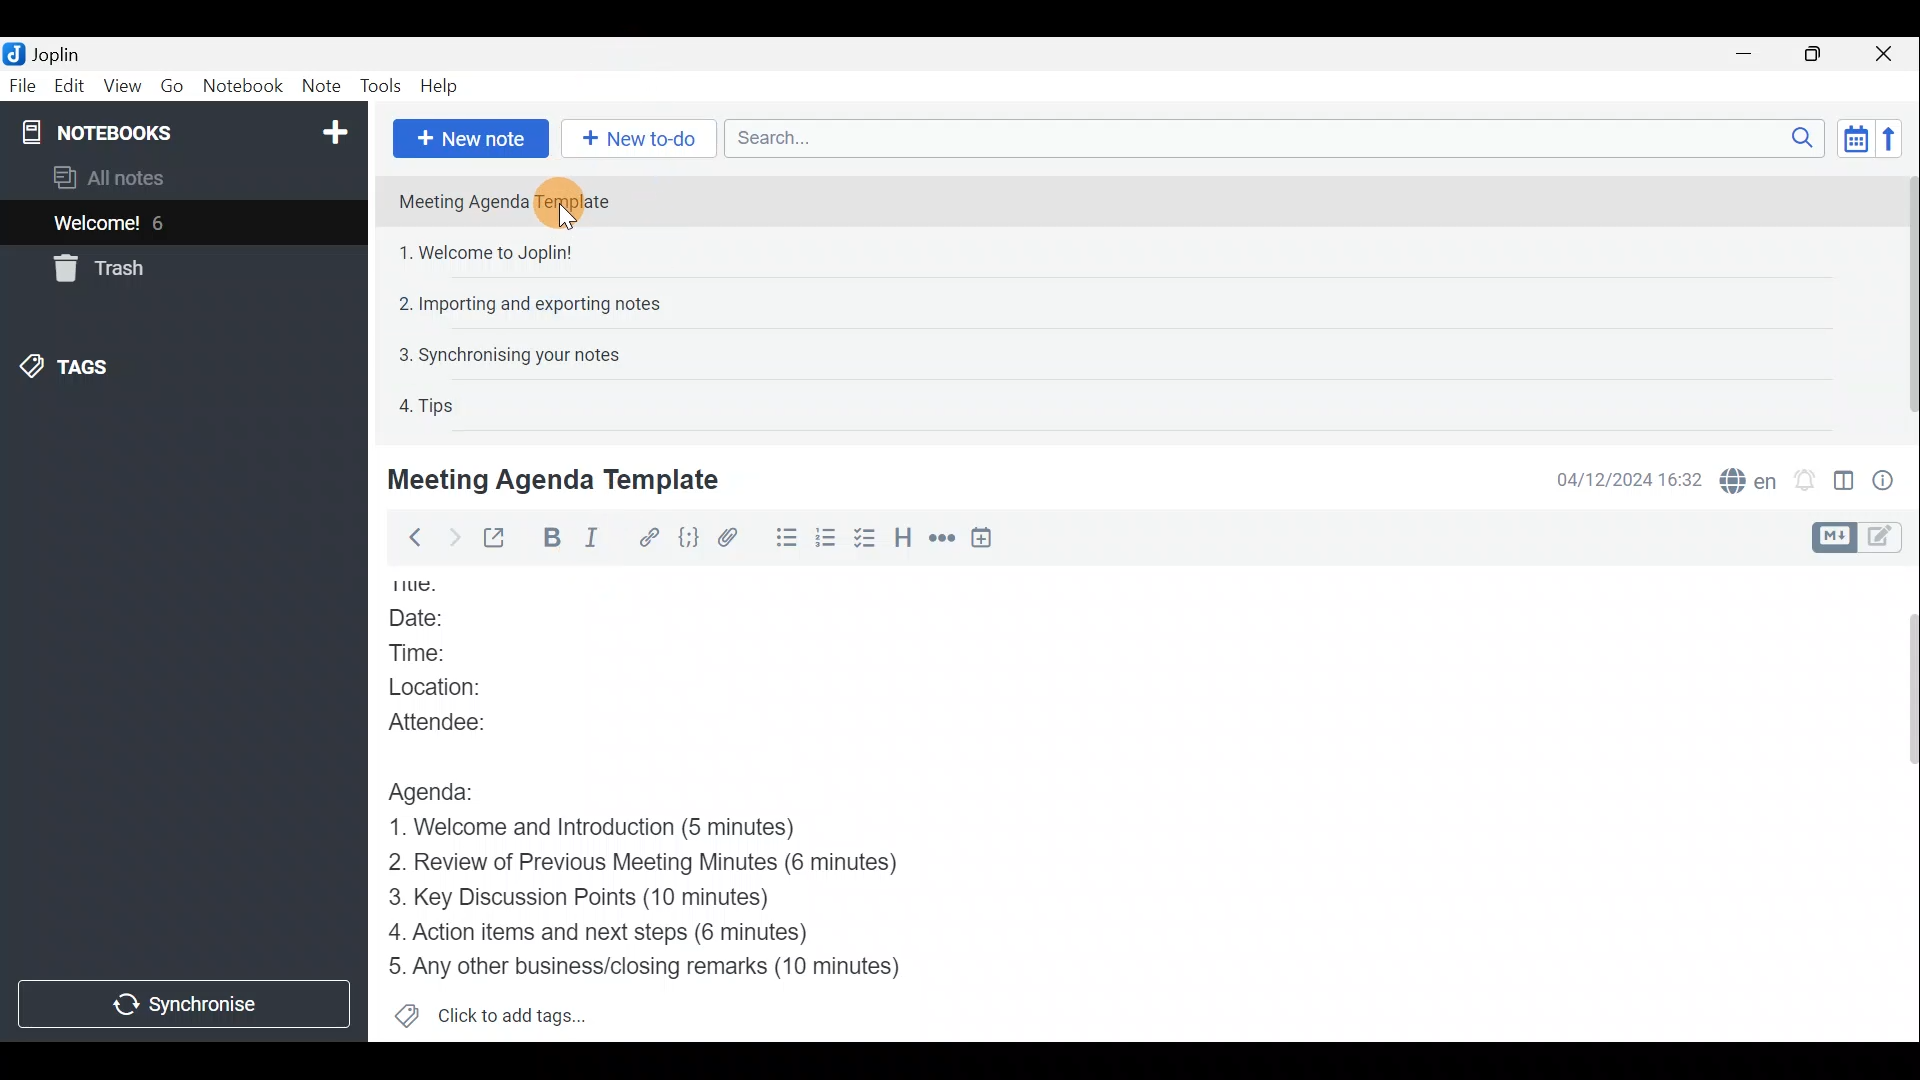 This screenshot has width=1920, height=1080. What do you see at coordinates (95, 268) in the screenshot?
I see `Trash` at bounding box center [95, 268].